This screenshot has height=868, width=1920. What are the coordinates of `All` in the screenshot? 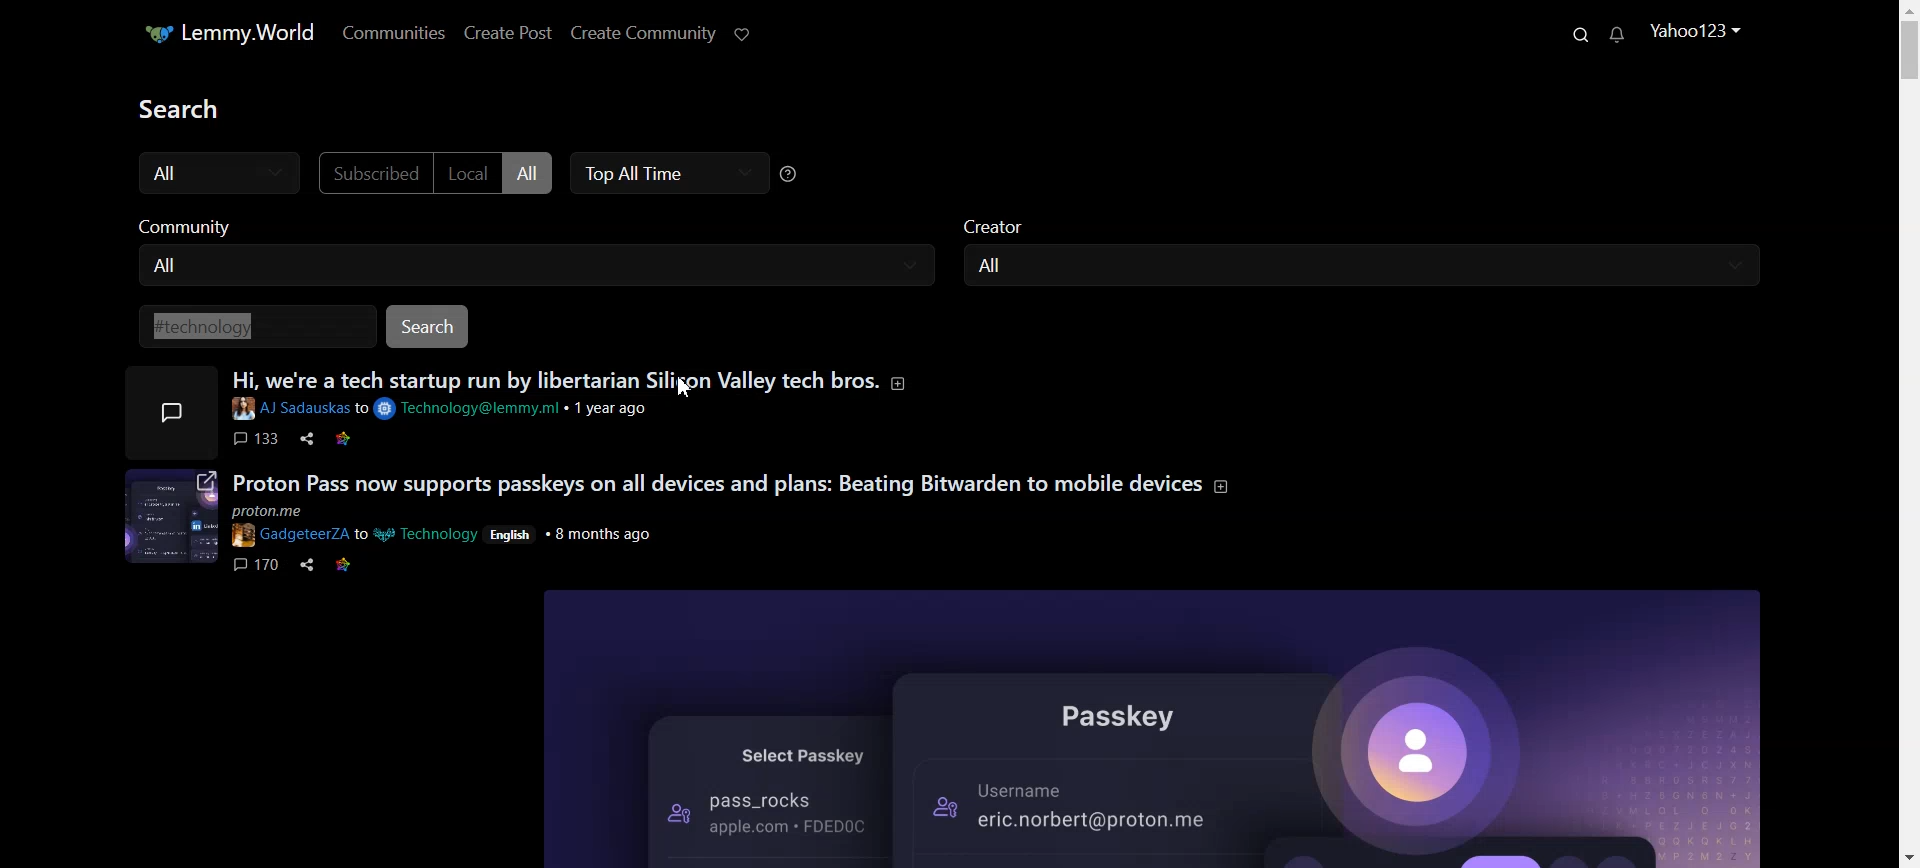 It's located at (217, 173).